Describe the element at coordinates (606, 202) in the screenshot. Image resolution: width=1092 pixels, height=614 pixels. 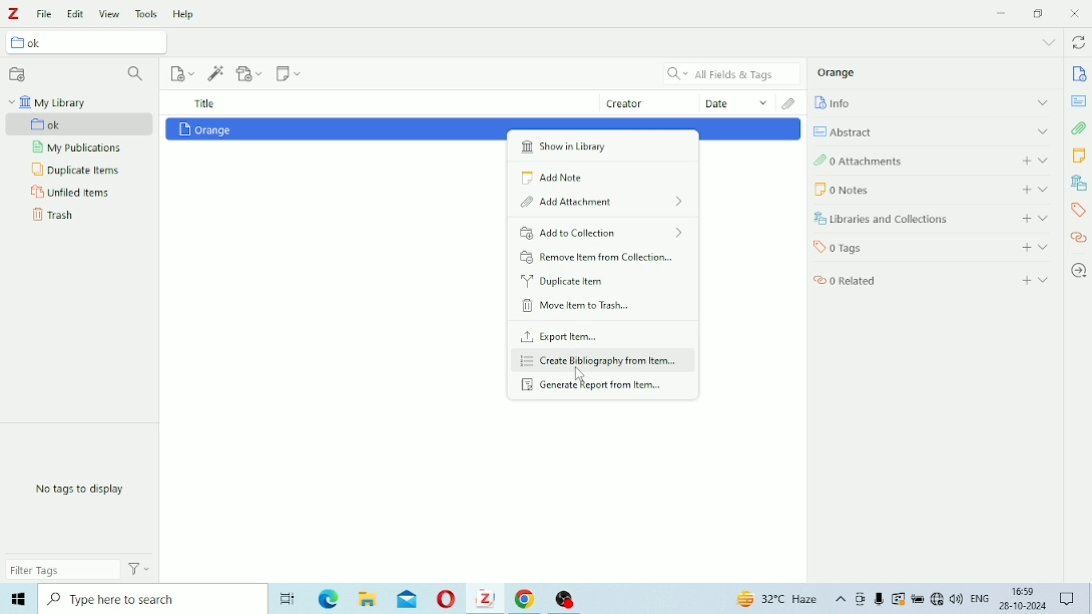
I see `Add Attachment` at that location.